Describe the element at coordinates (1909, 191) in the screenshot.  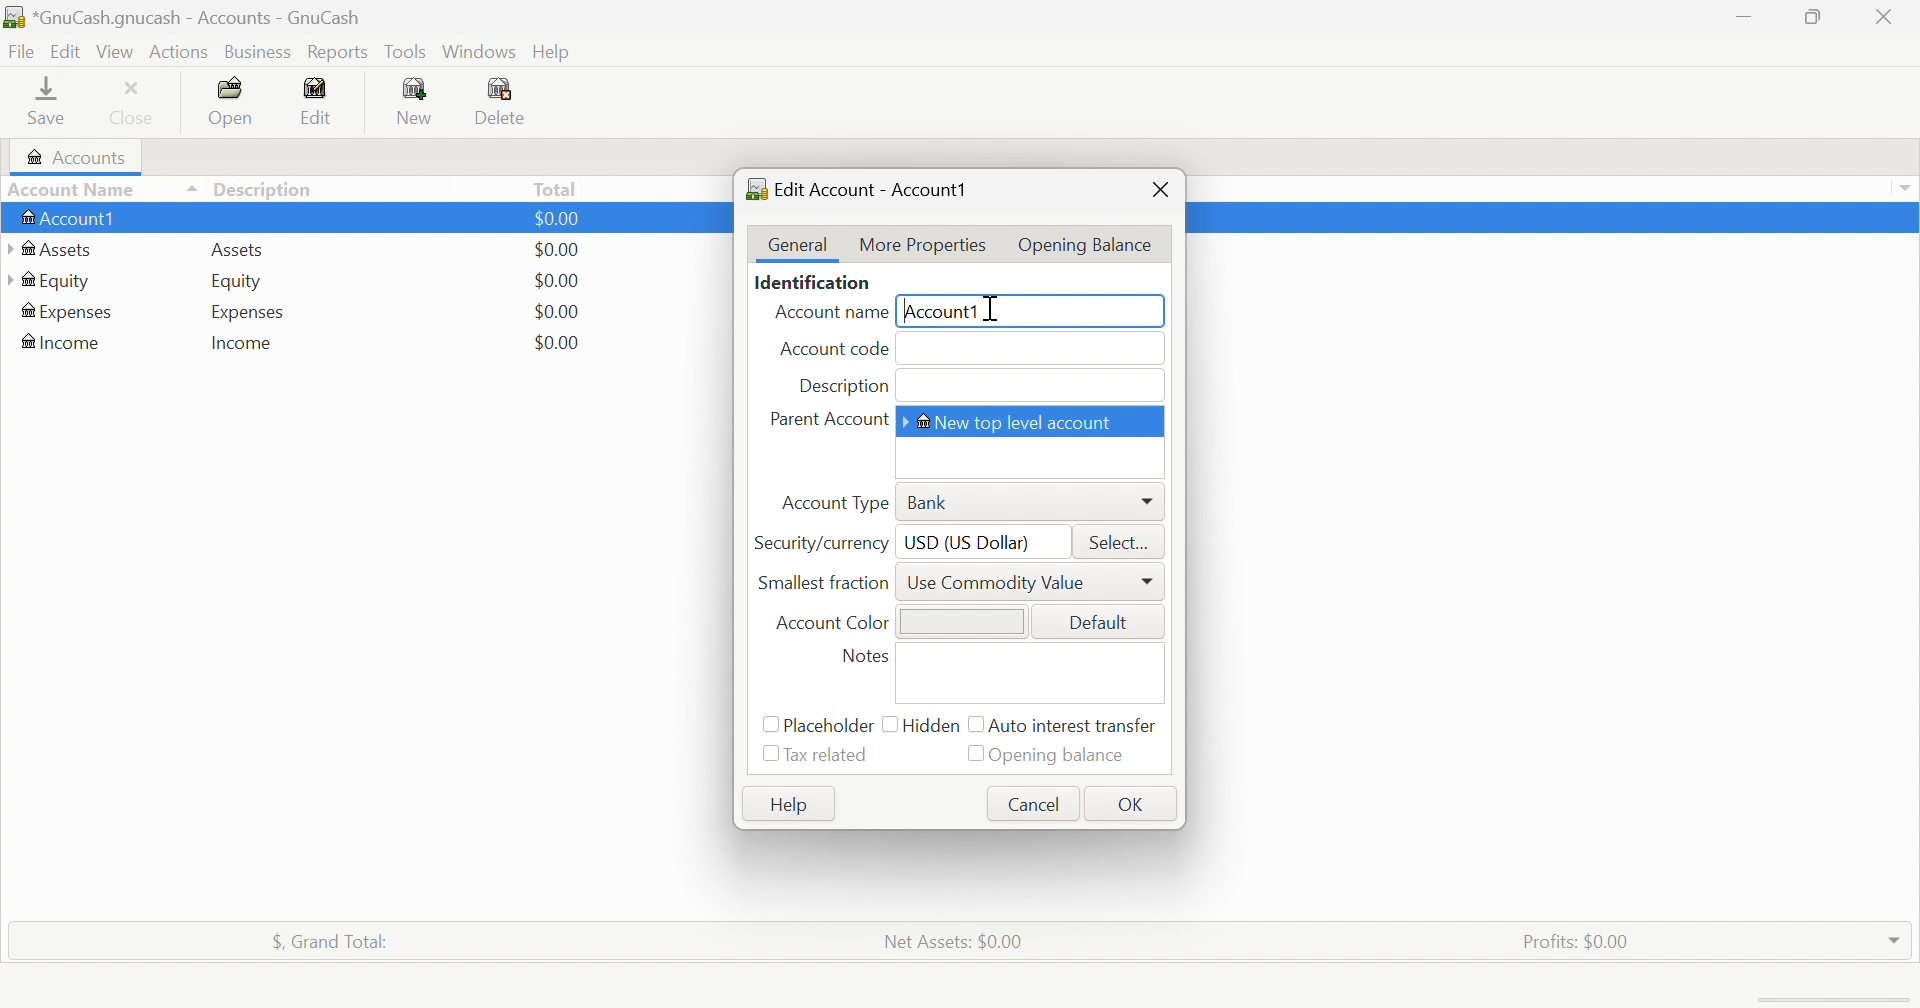
I see `Drop Down` at that location.